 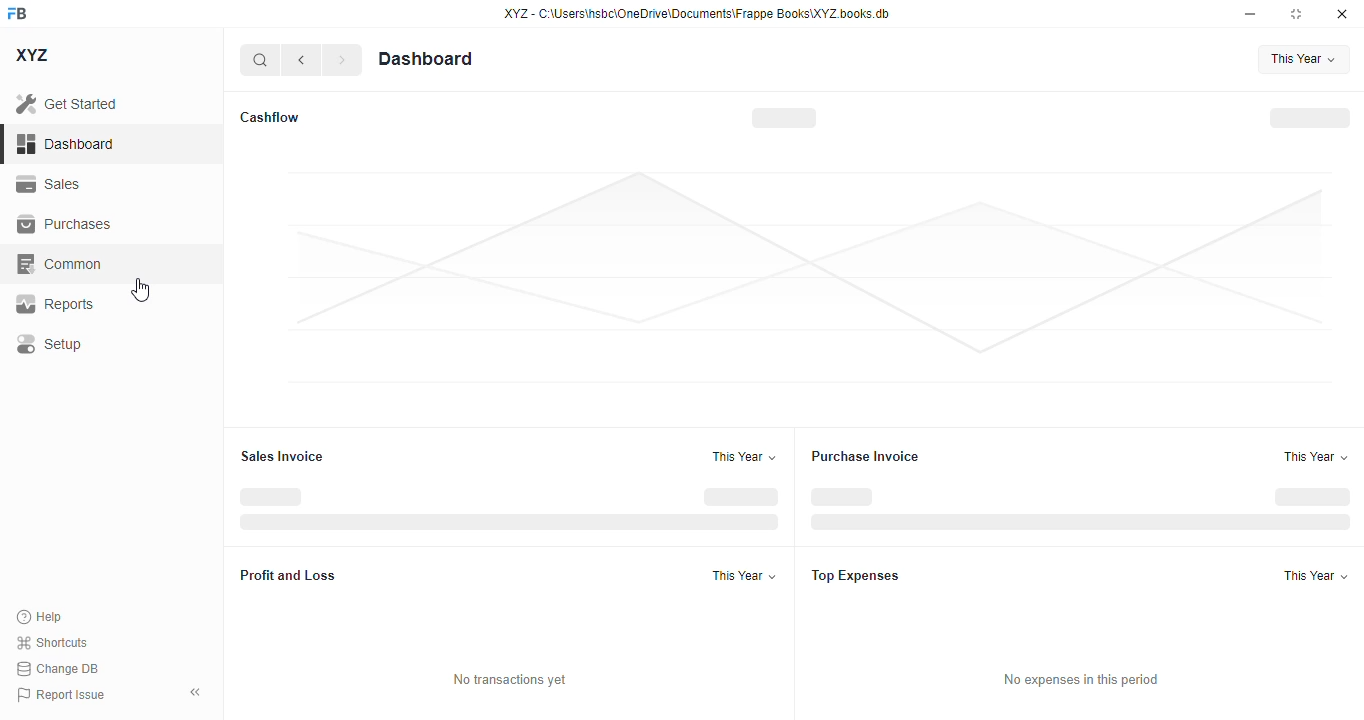 What do you see at coordinates (61, 694) in the screenshot?
I see `report issue` at bounding box center [61, 694].